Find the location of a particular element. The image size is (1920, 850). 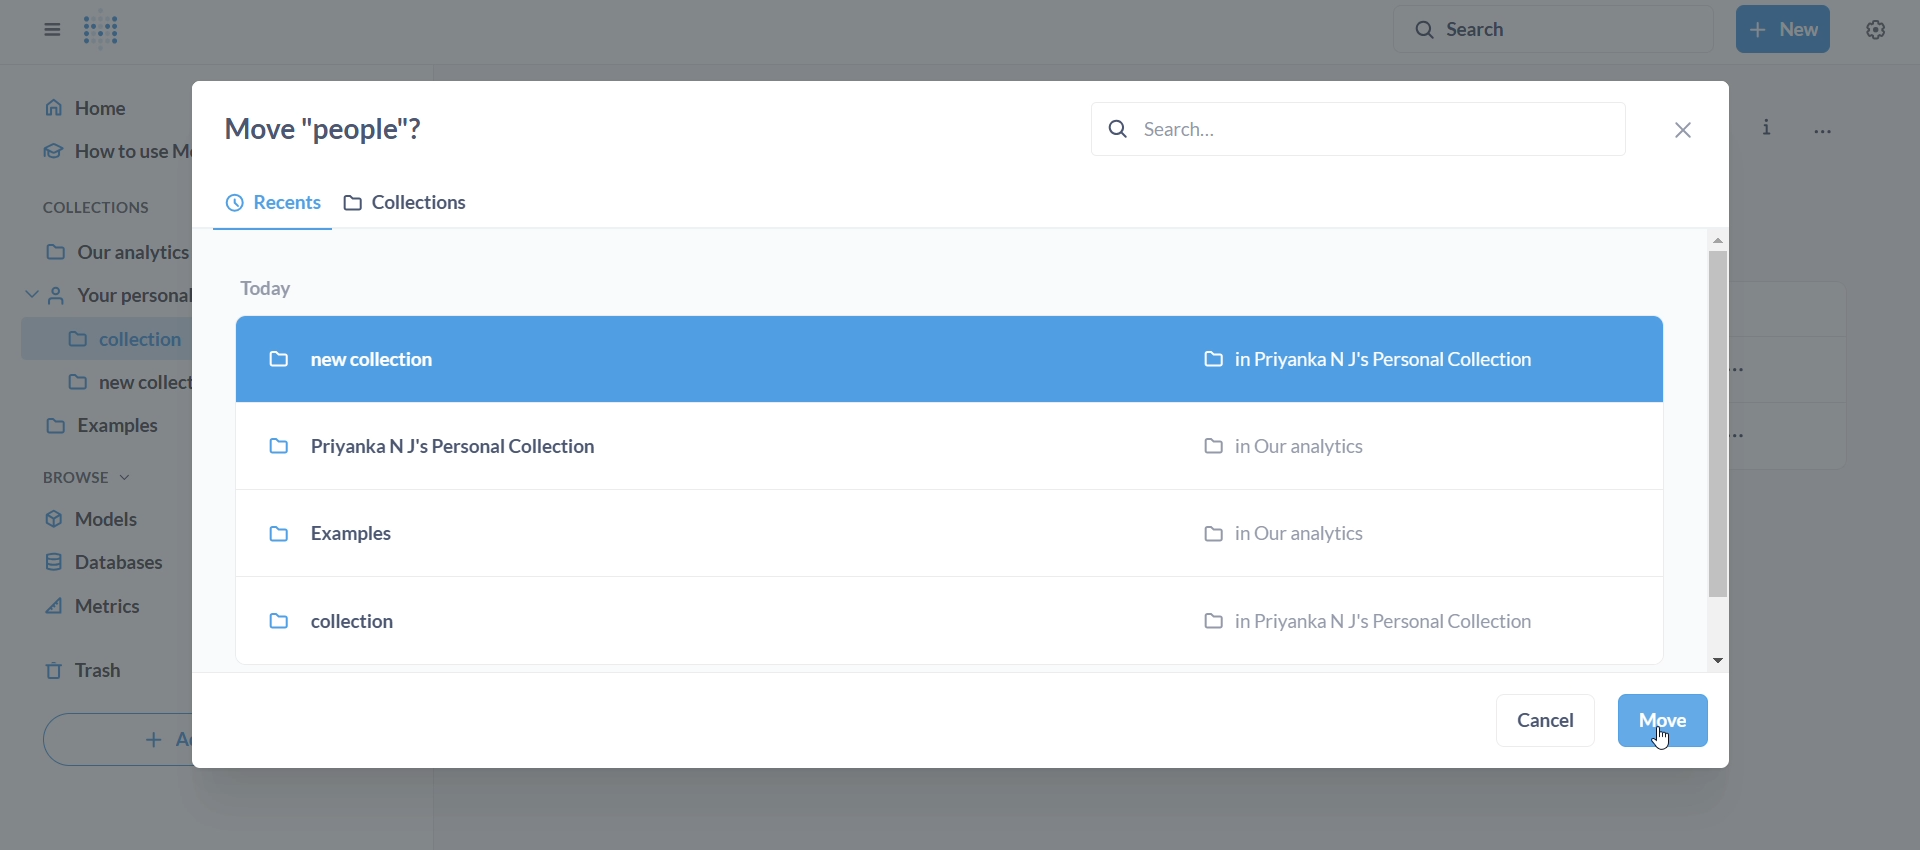

search is located at coordinates (1360, 129).